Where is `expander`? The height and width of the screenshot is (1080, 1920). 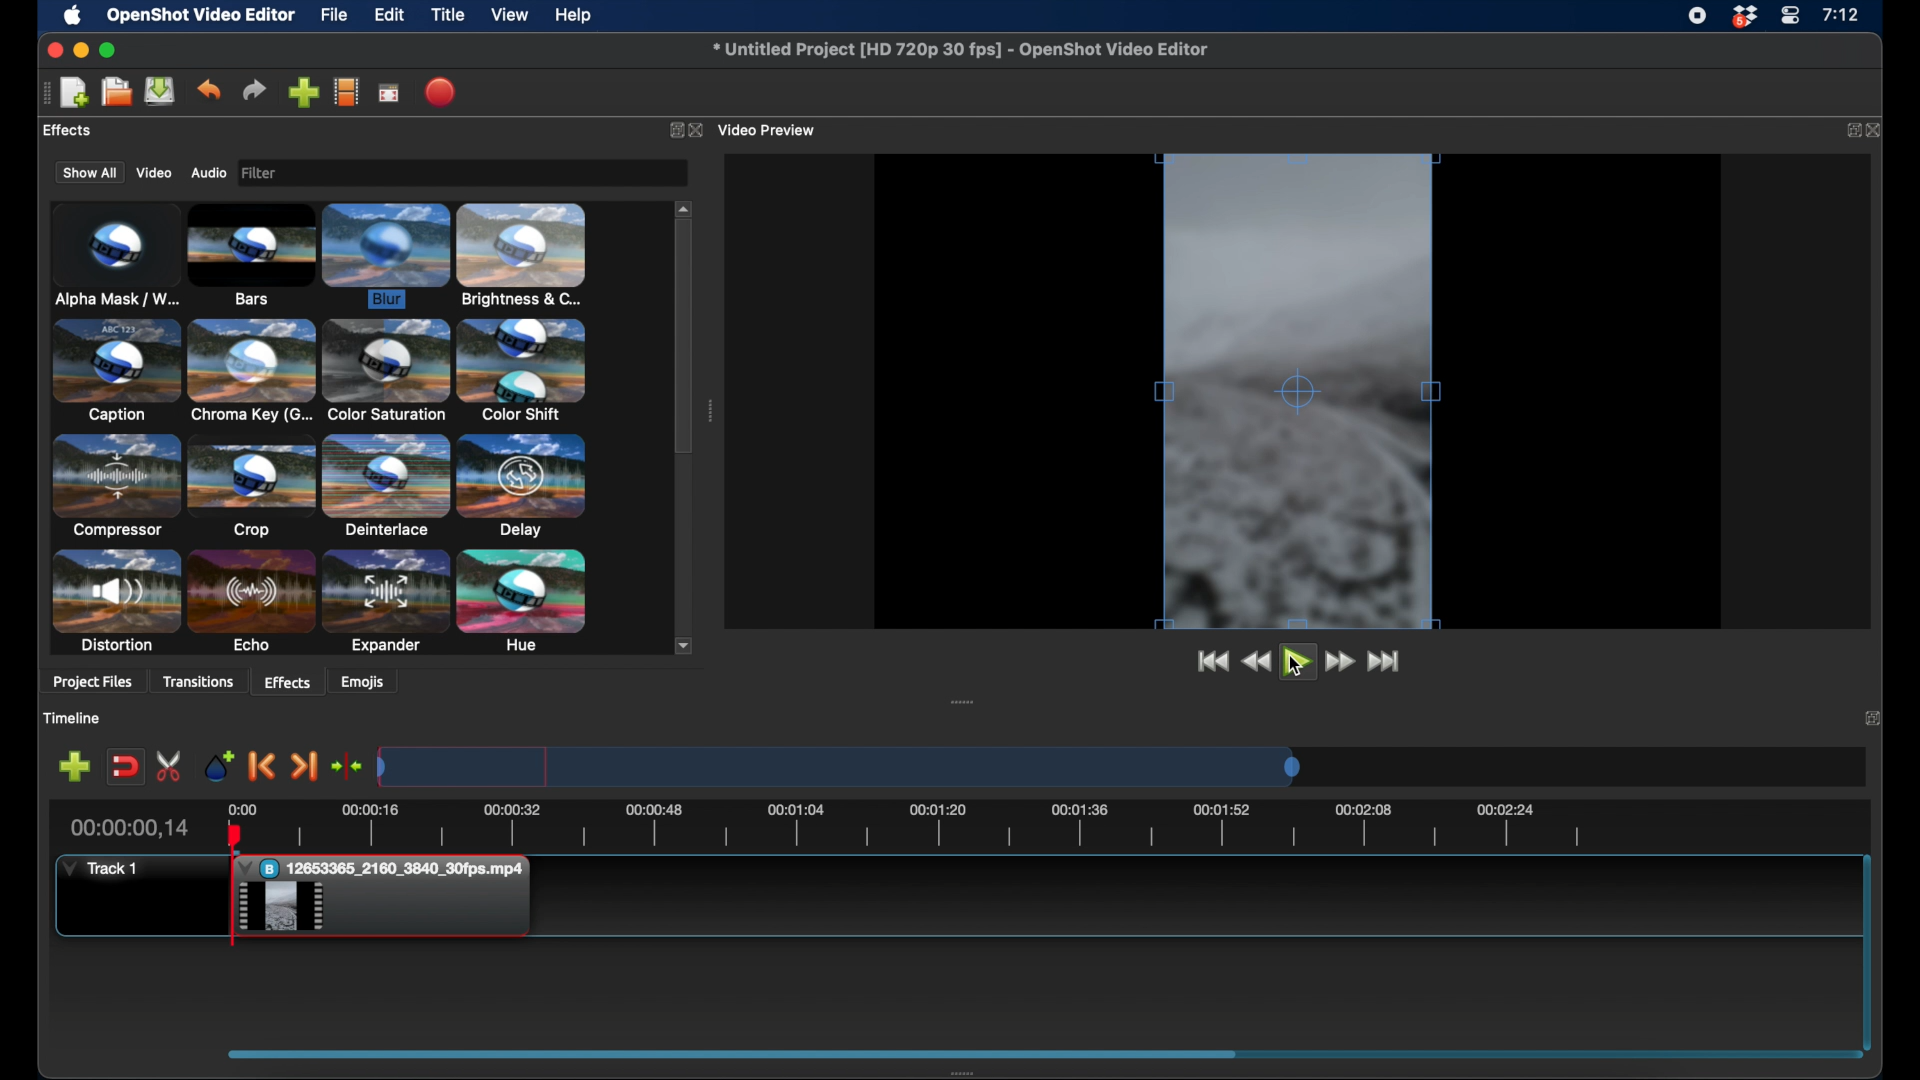
expander is located at coordinates (386, 603).